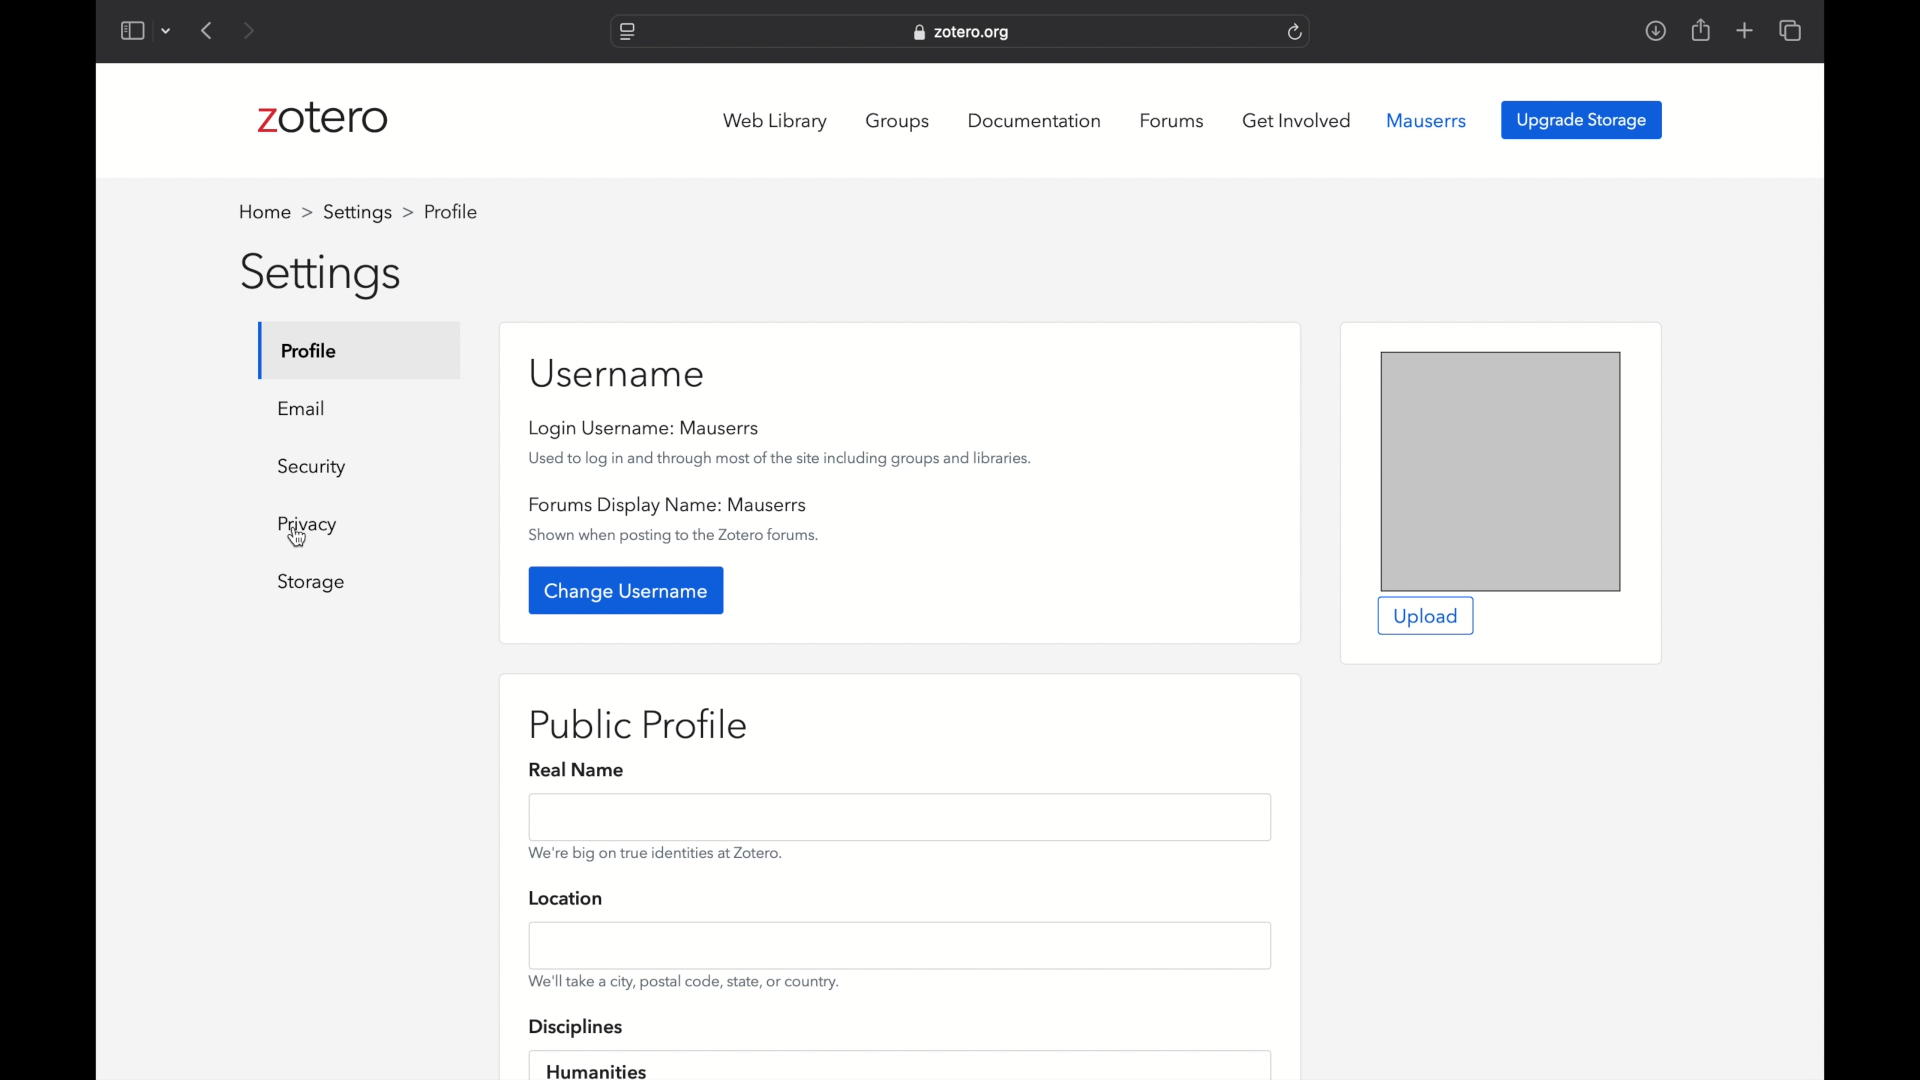 This screenshot has height=1080, width=1920. What do you see at coordinates (640, 725) in the screenshot?
I see `public profile` at bounding box center [640, 725].